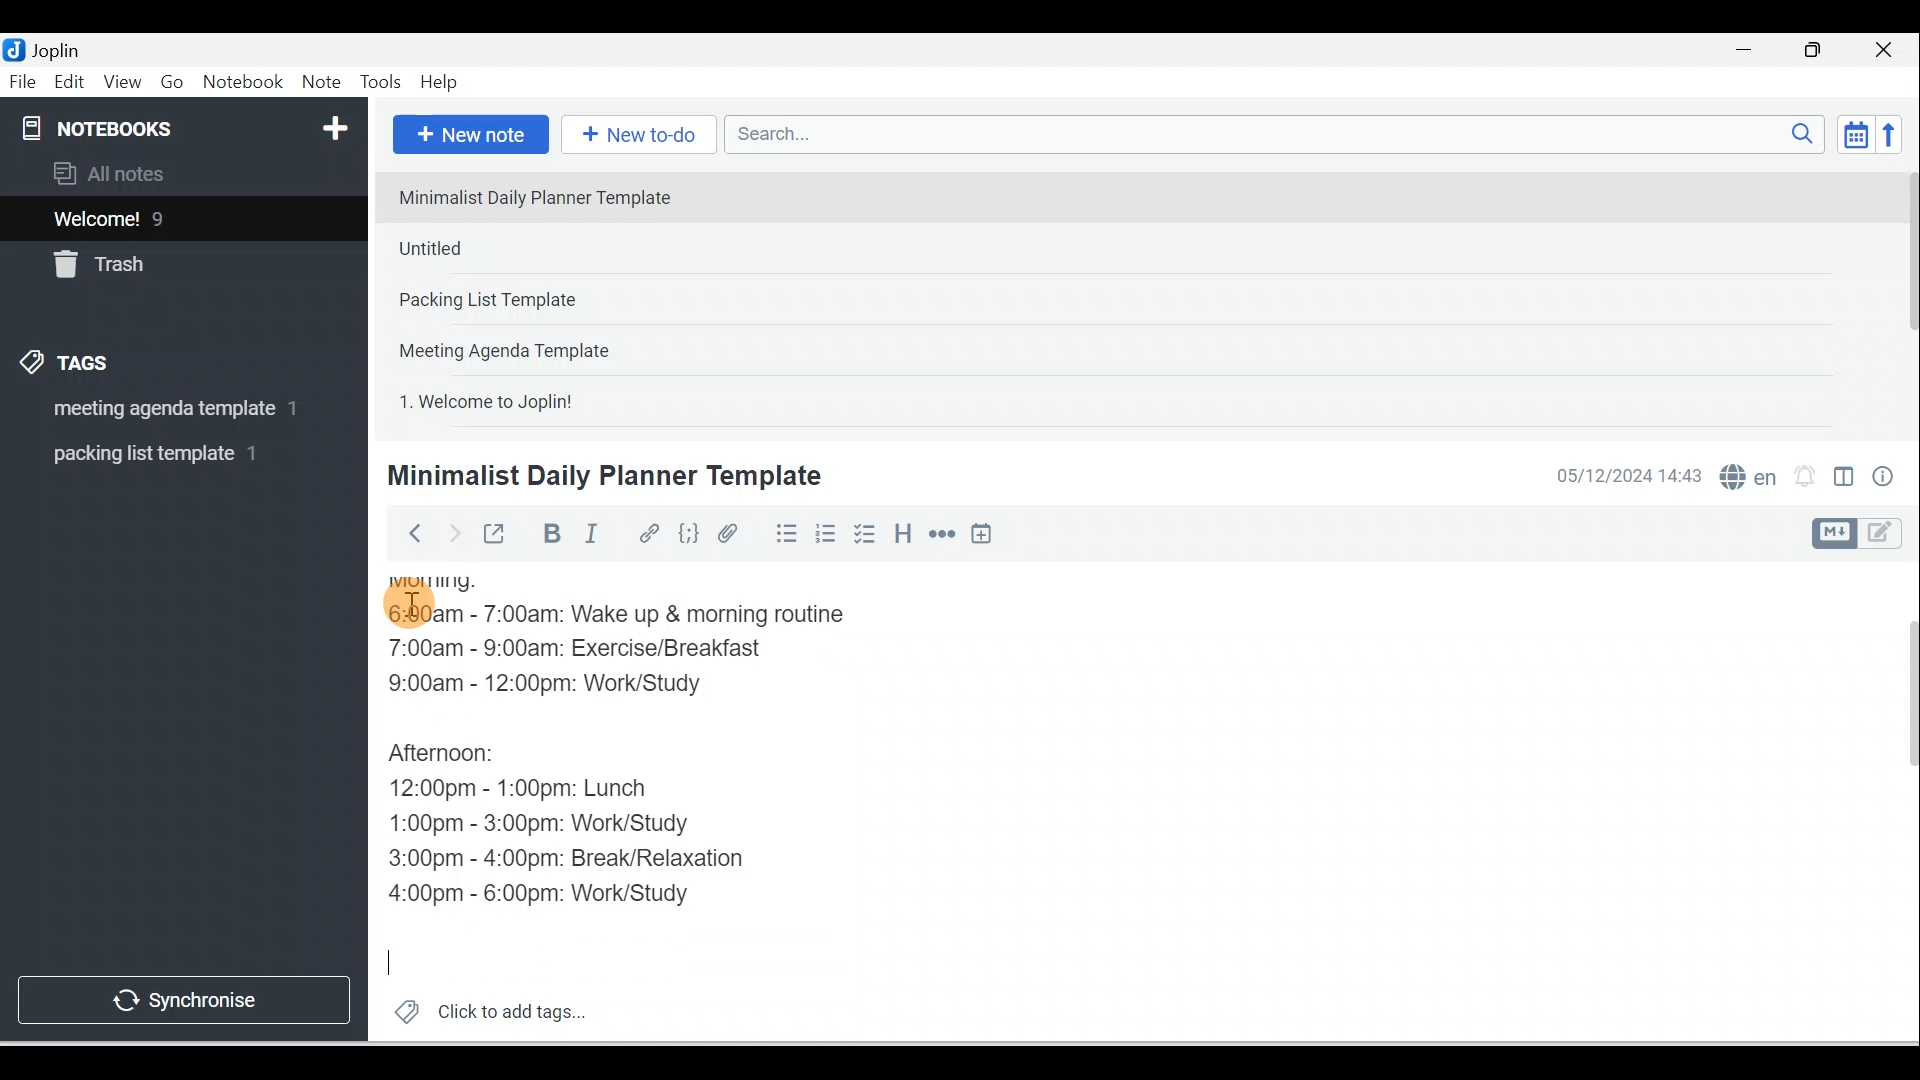 Image resolution: width=1920 pixels, height=1080 pixels. What do you see at coordinates (1744, 474) in the screenshot?
I see `Spelling` at bounding box center [1744, 474].